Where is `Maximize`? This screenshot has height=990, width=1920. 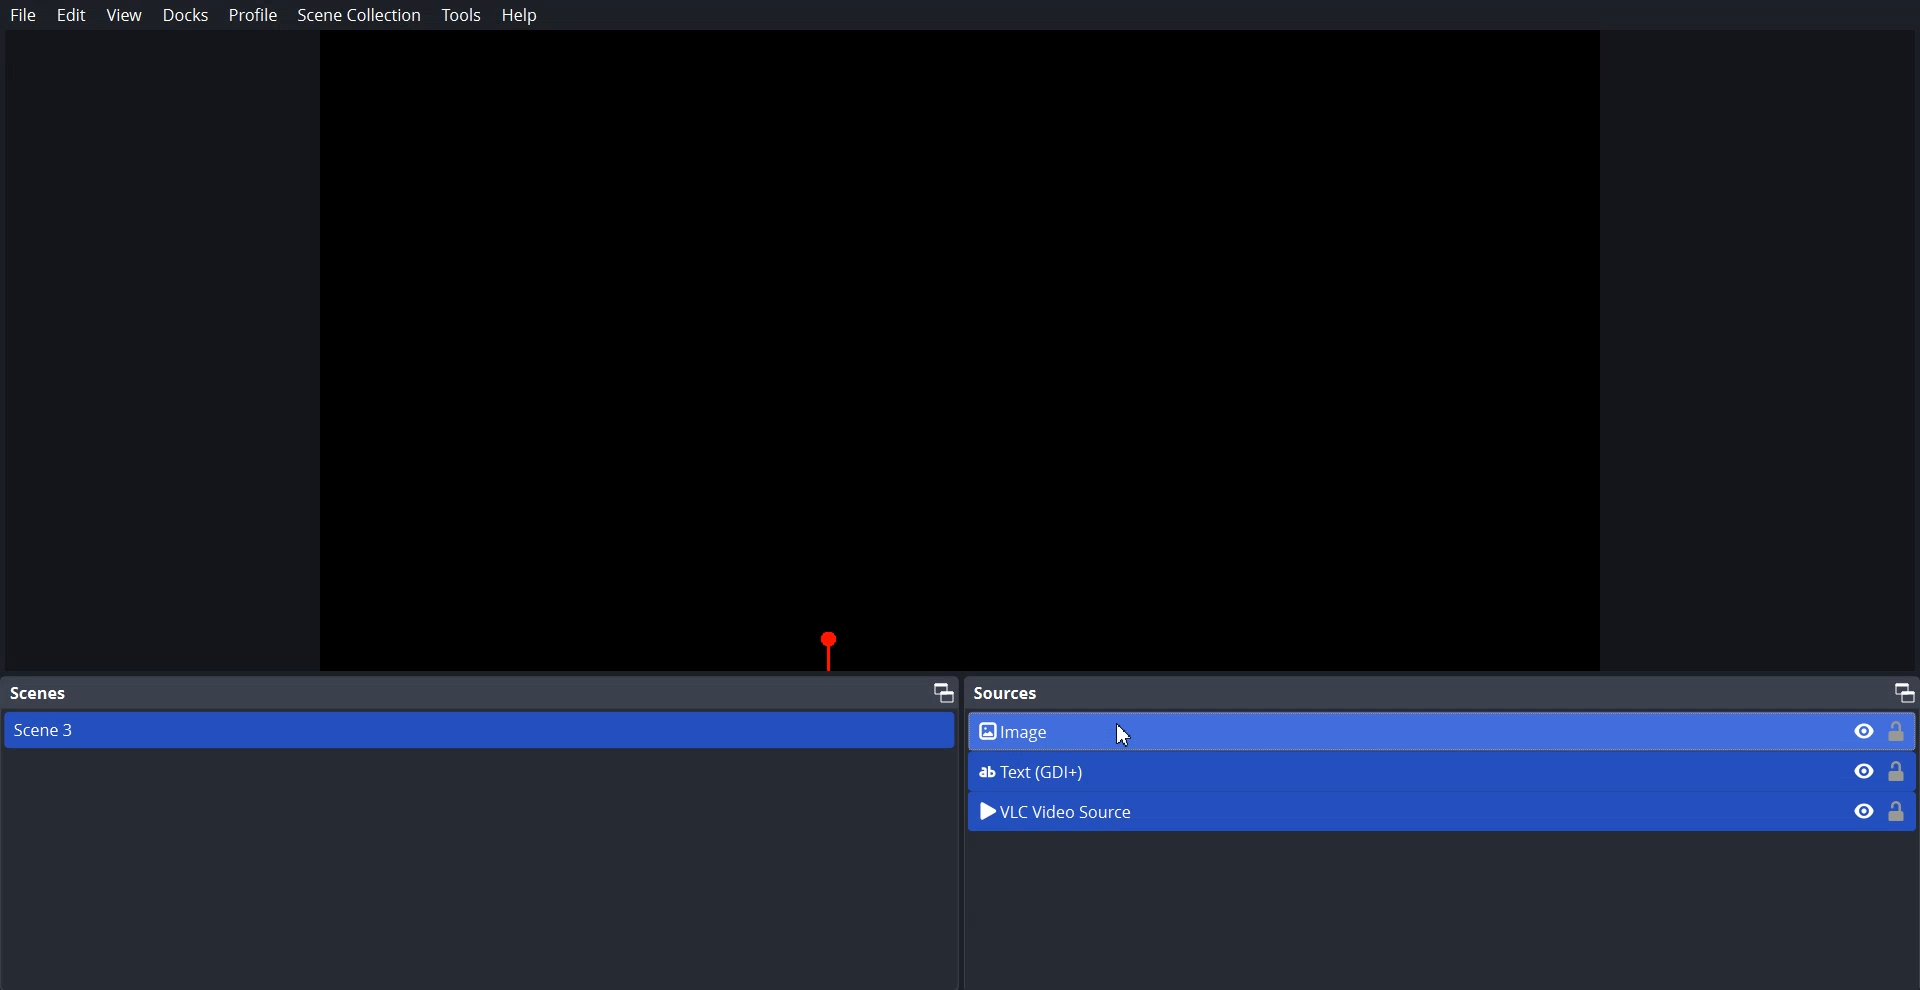 Maximize is located at coordinates (944, 691).